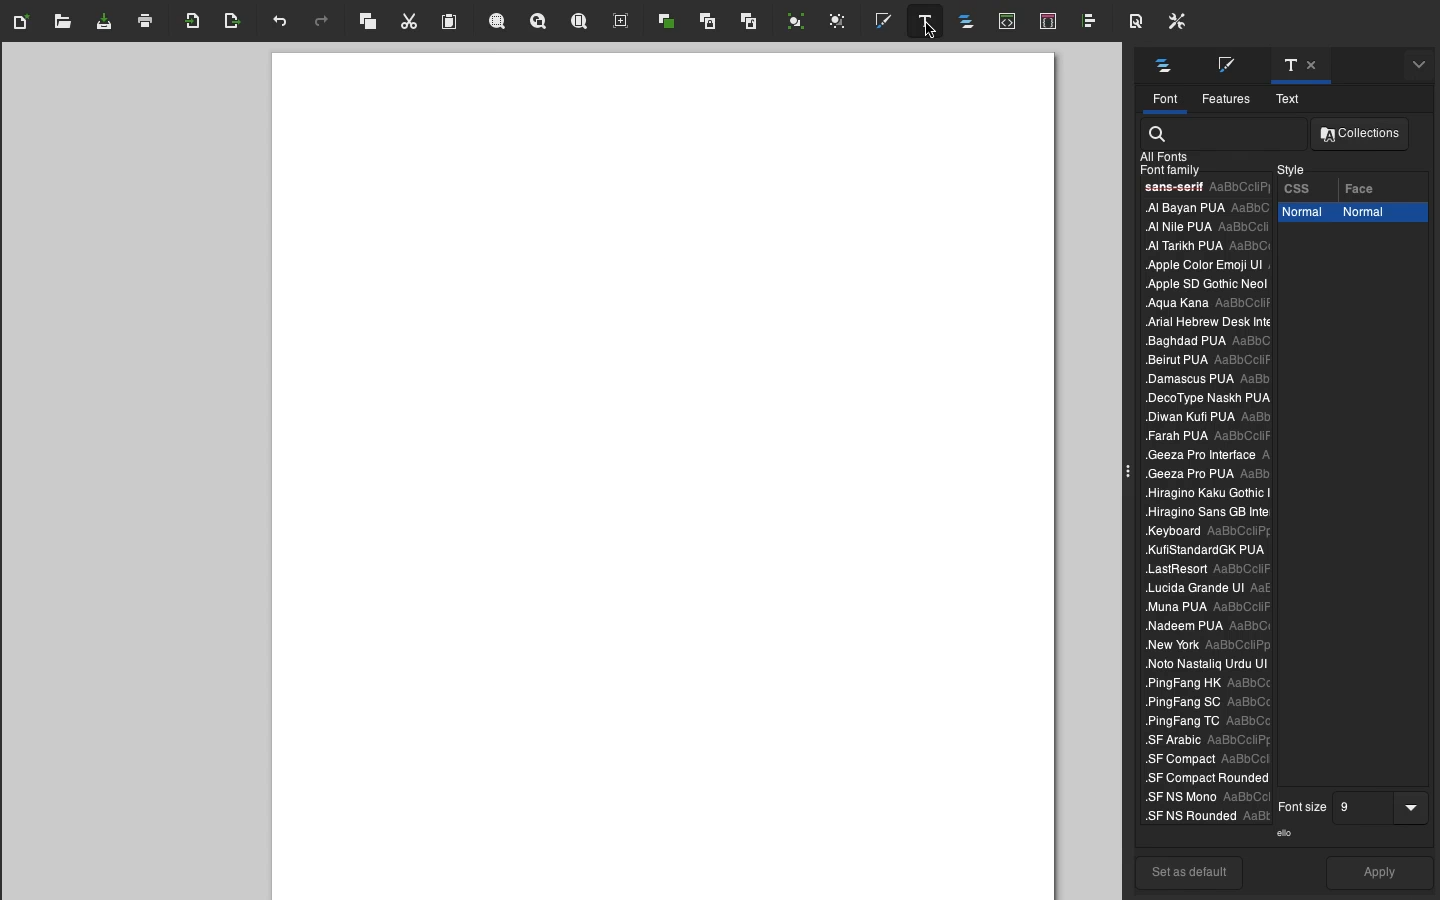 The image size is (1440, 900). Describe the element at coordinates (1210, 568) in the screenshot. I see `.LastResort` at that location.